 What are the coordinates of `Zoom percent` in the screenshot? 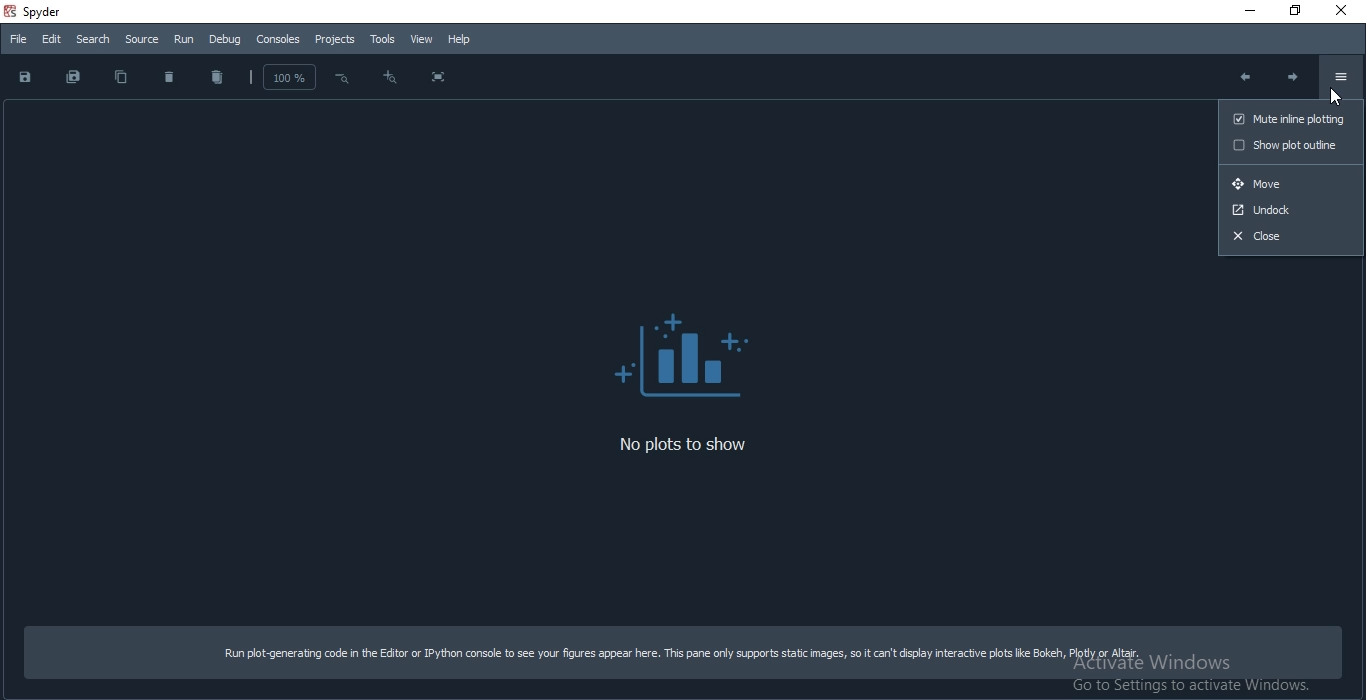 It's located at (284, 77).